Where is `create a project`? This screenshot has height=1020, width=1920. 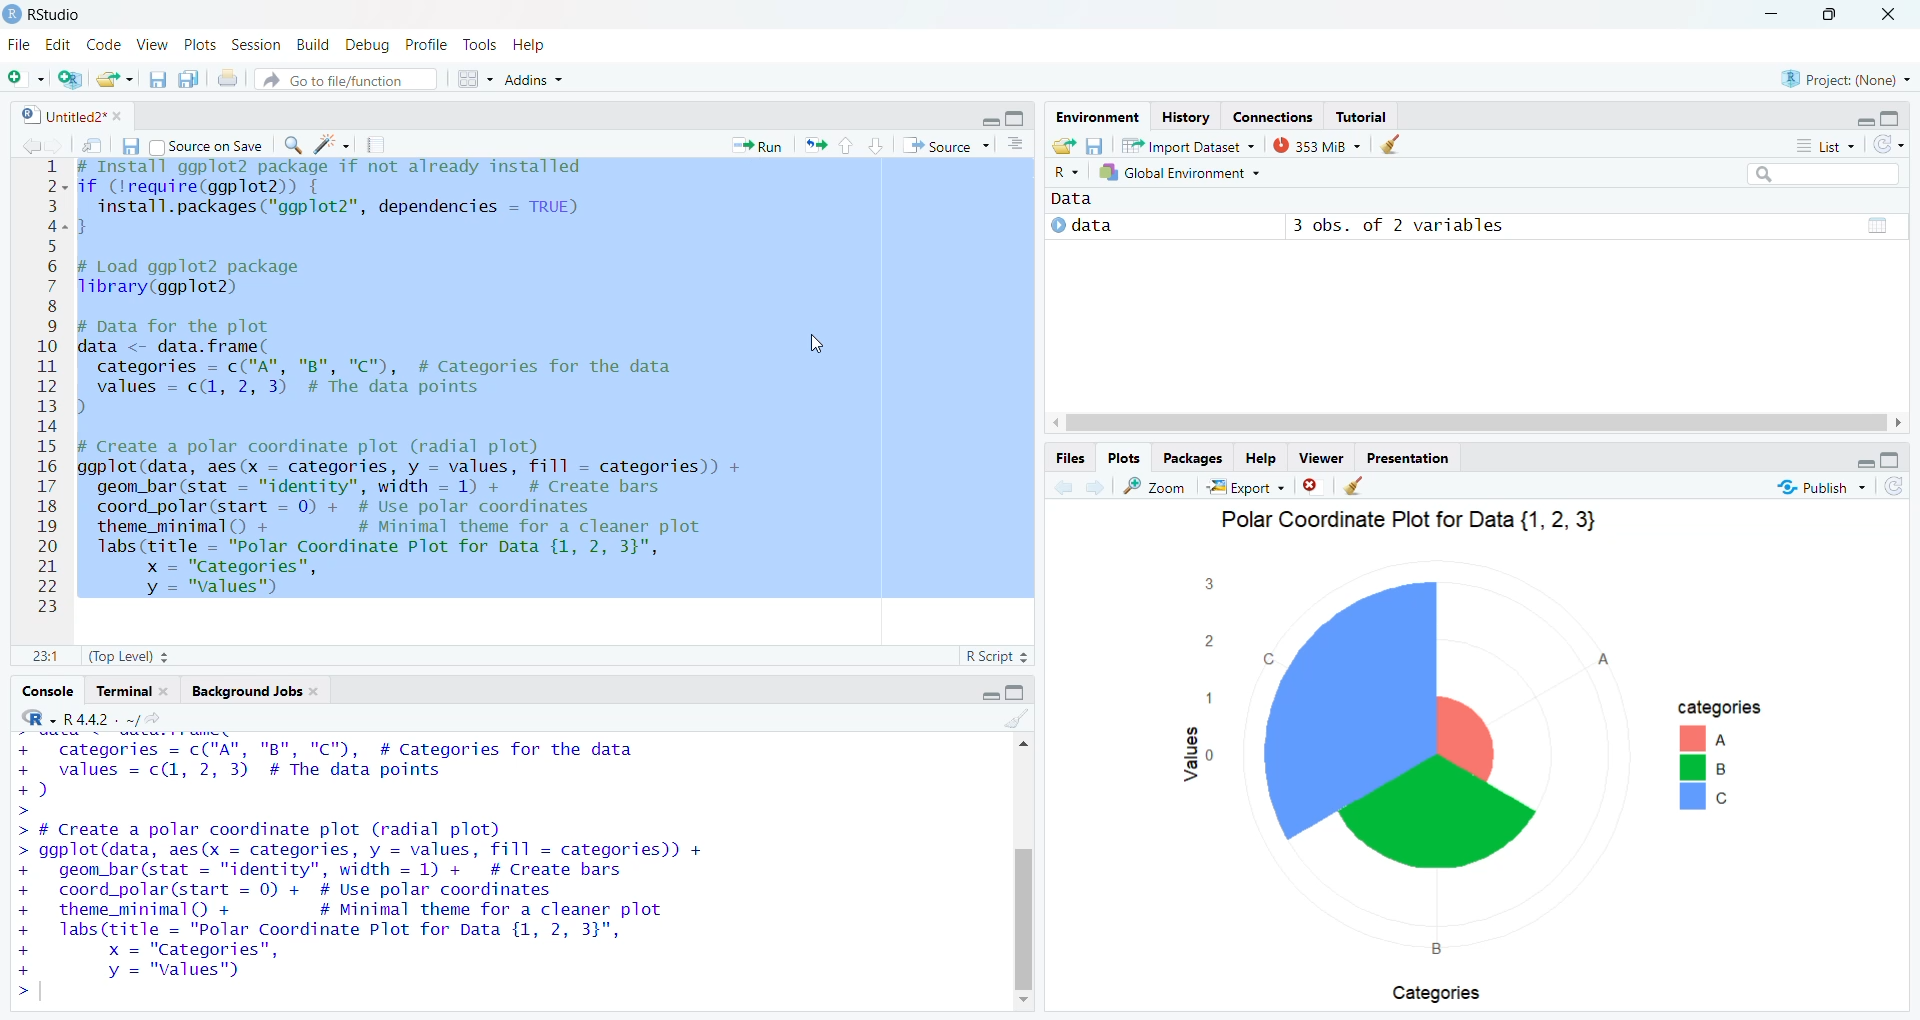
create a project is located at coordinates (71, 80).